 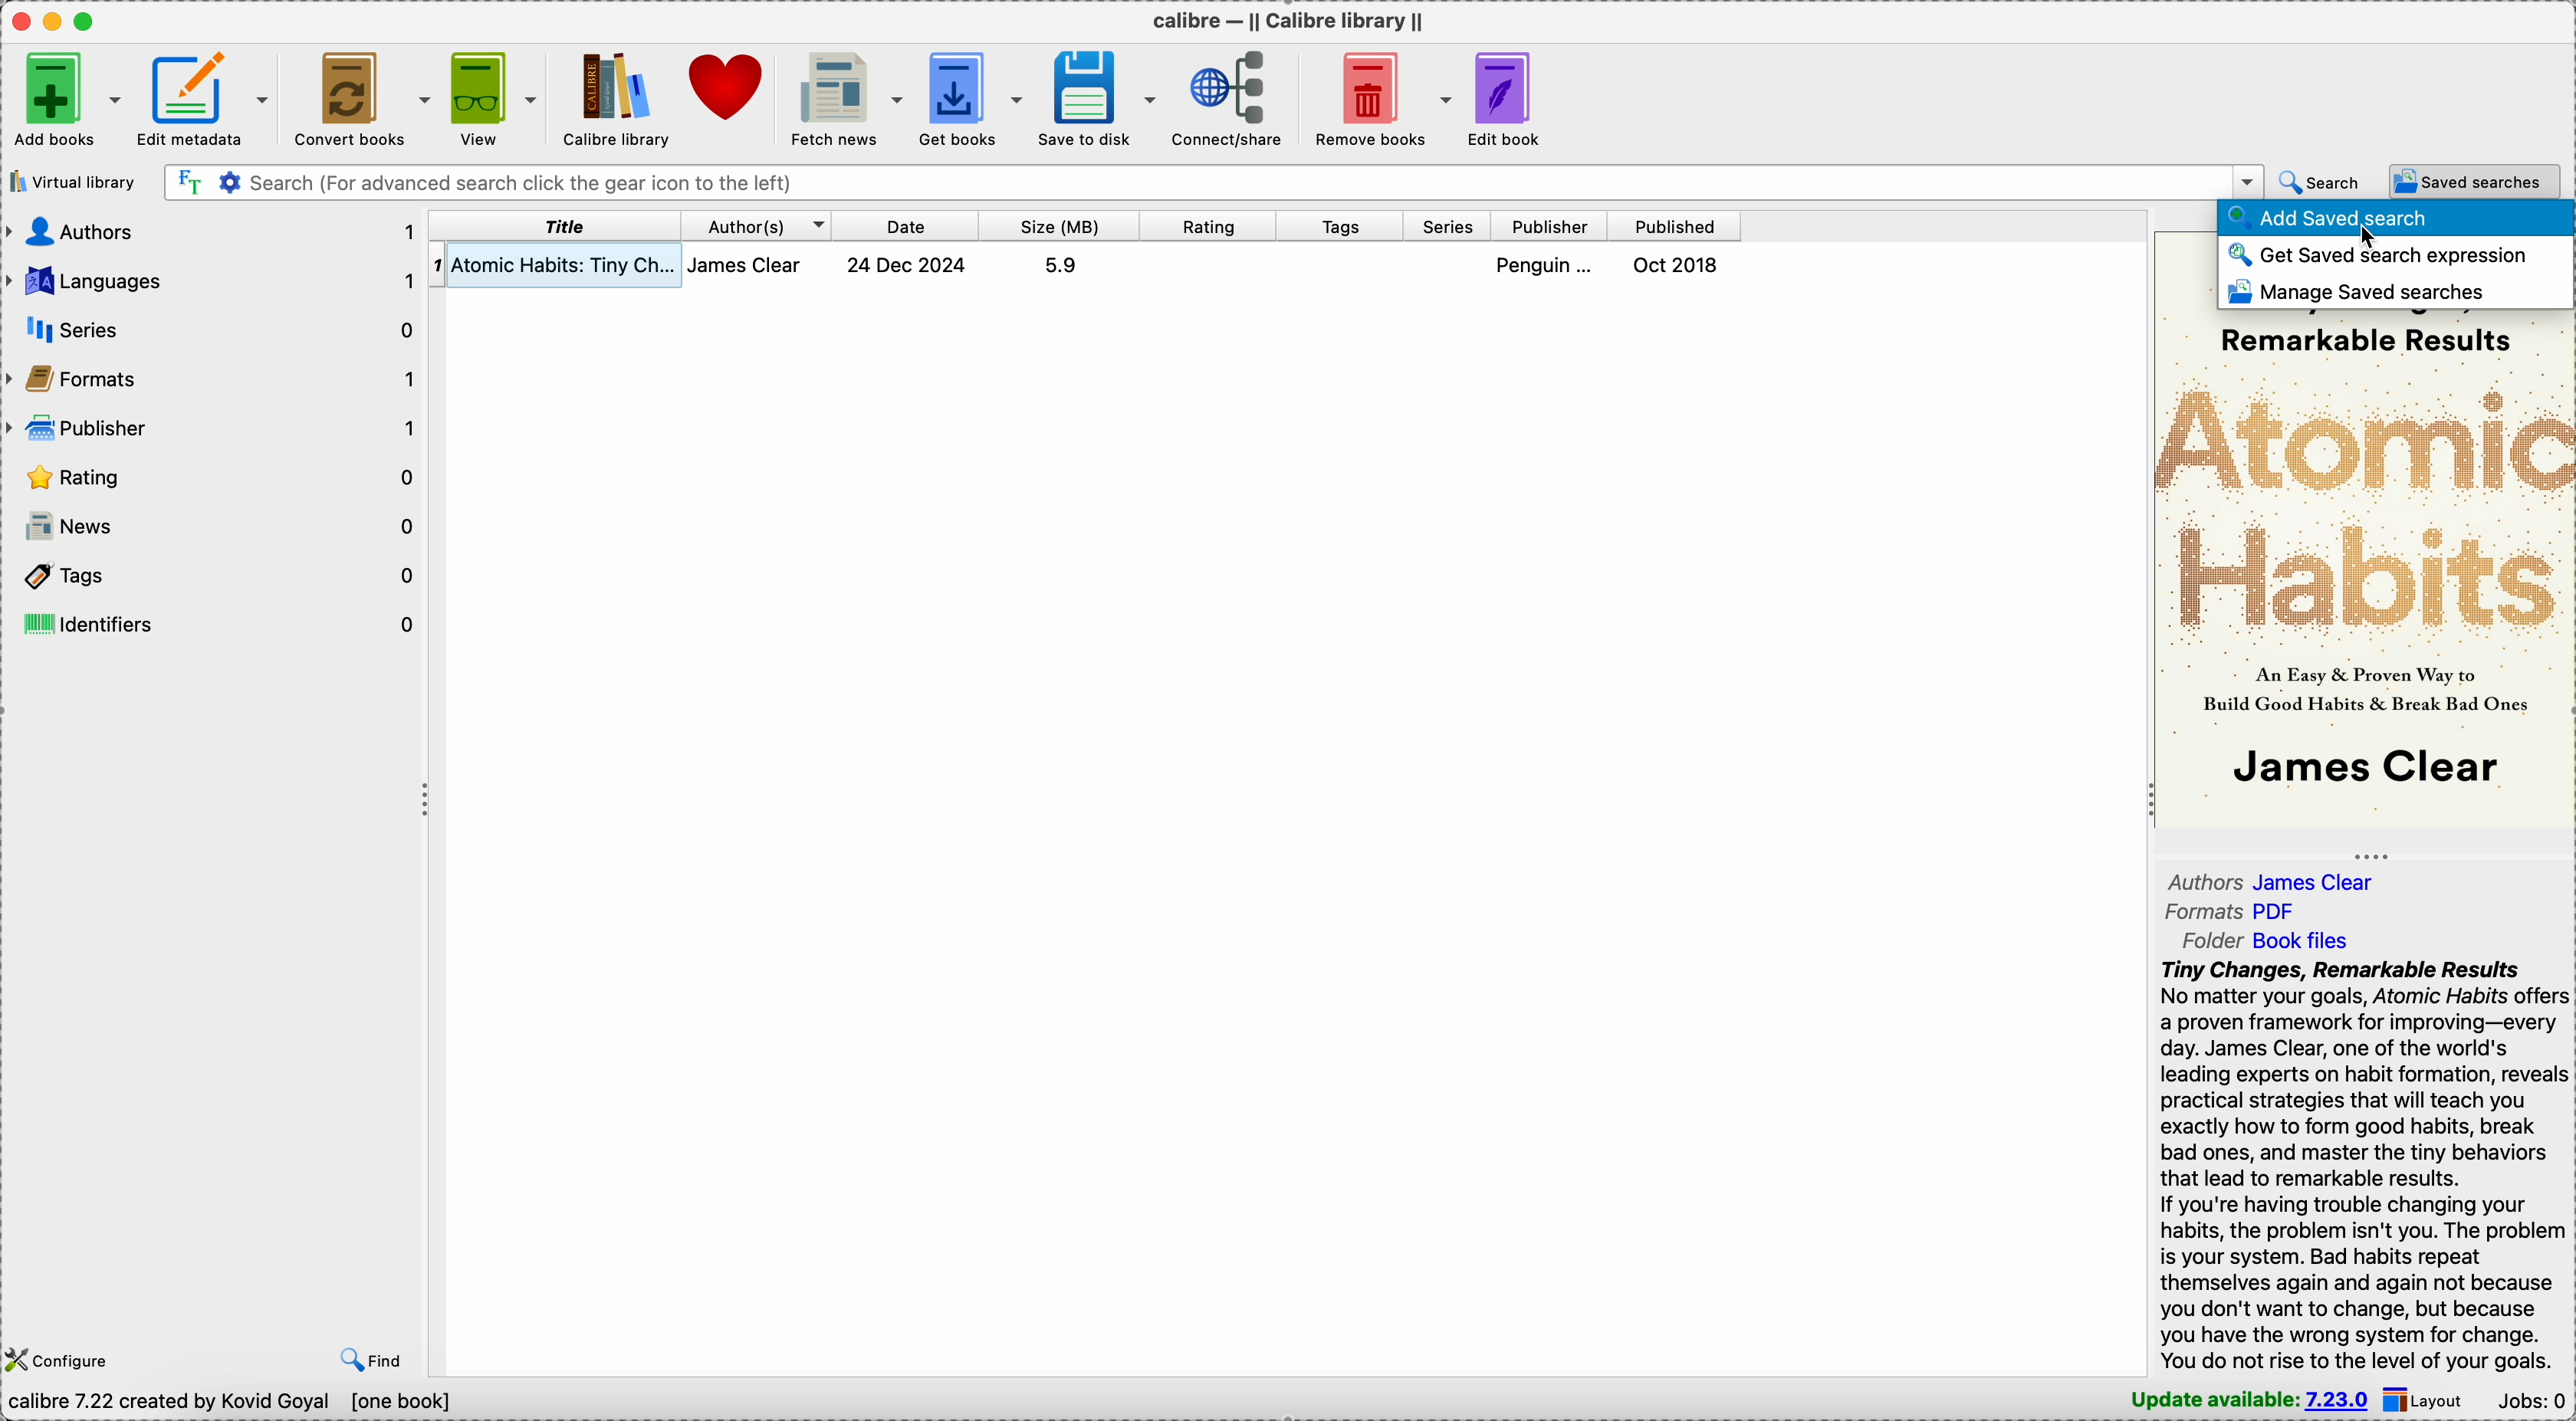 What do you see at coordinates (849, 96) in the screenshot?
I see `fetch news` at bounding box center [849, 96].